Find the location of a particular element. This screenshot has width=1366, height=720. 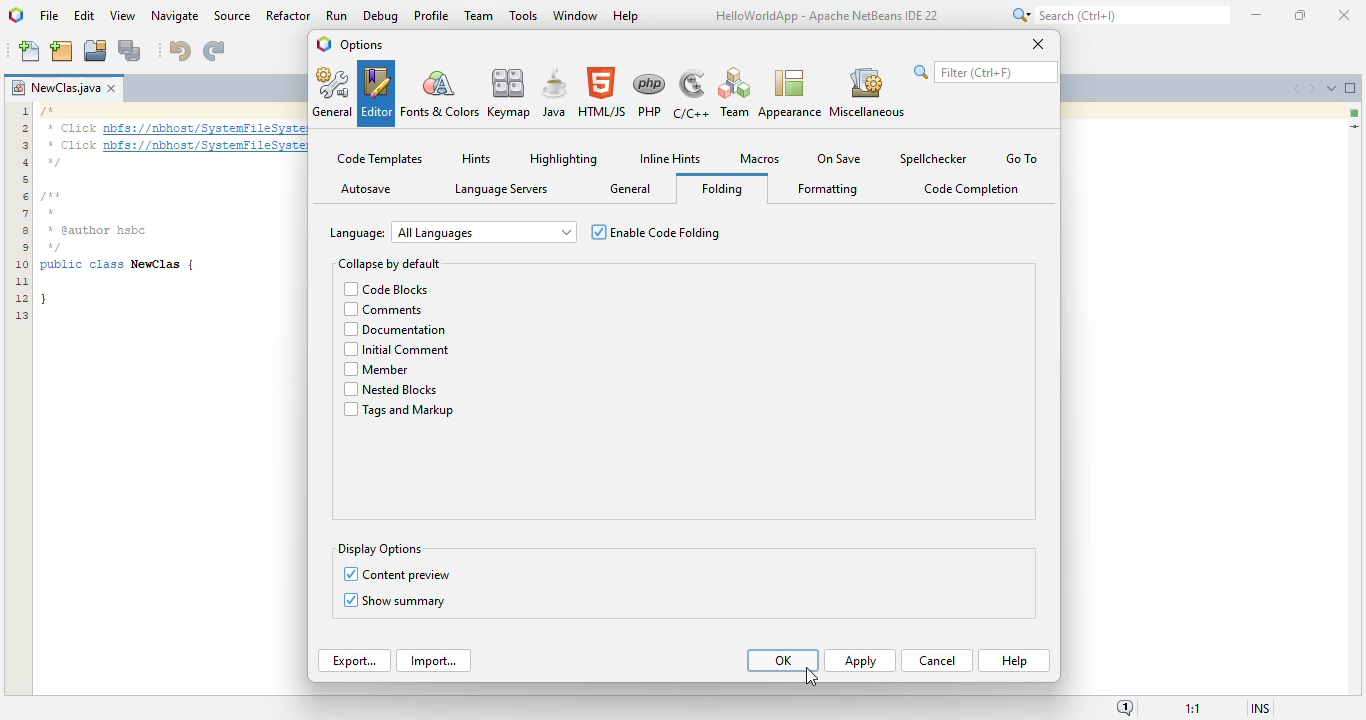

redo is located at coordinates (215, 51).